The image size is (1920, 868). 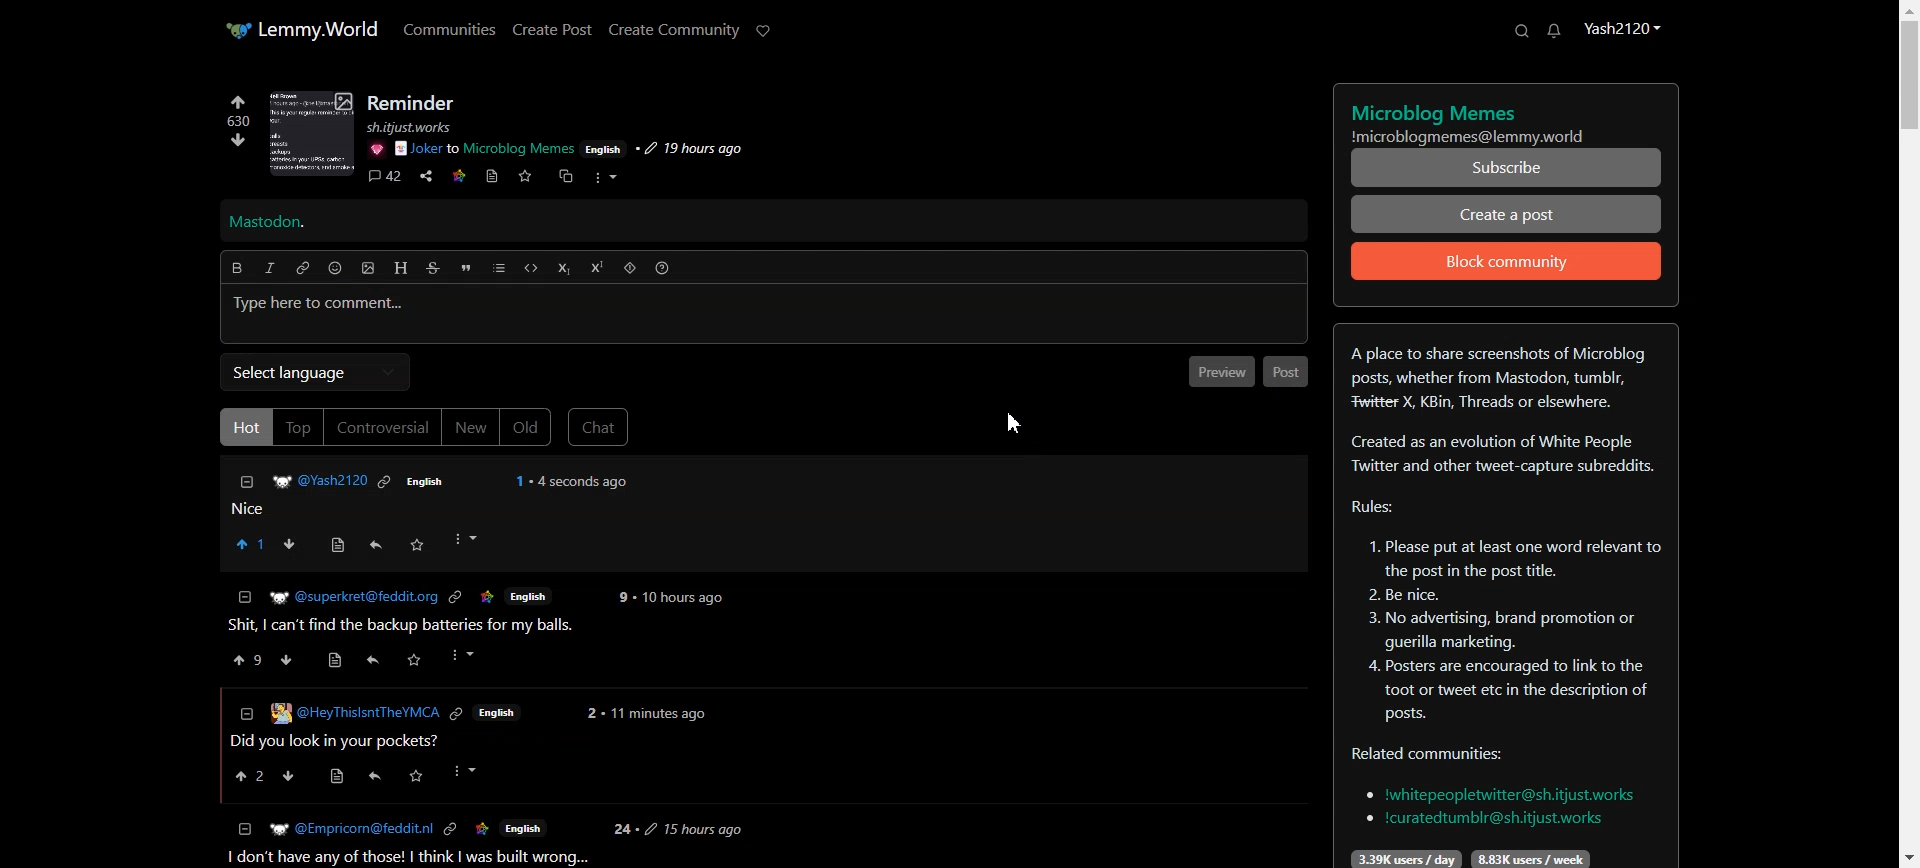 What do you see at coordinates (526, 428) in the screenshot?
I see `Old` at bounding box center [526, 428].